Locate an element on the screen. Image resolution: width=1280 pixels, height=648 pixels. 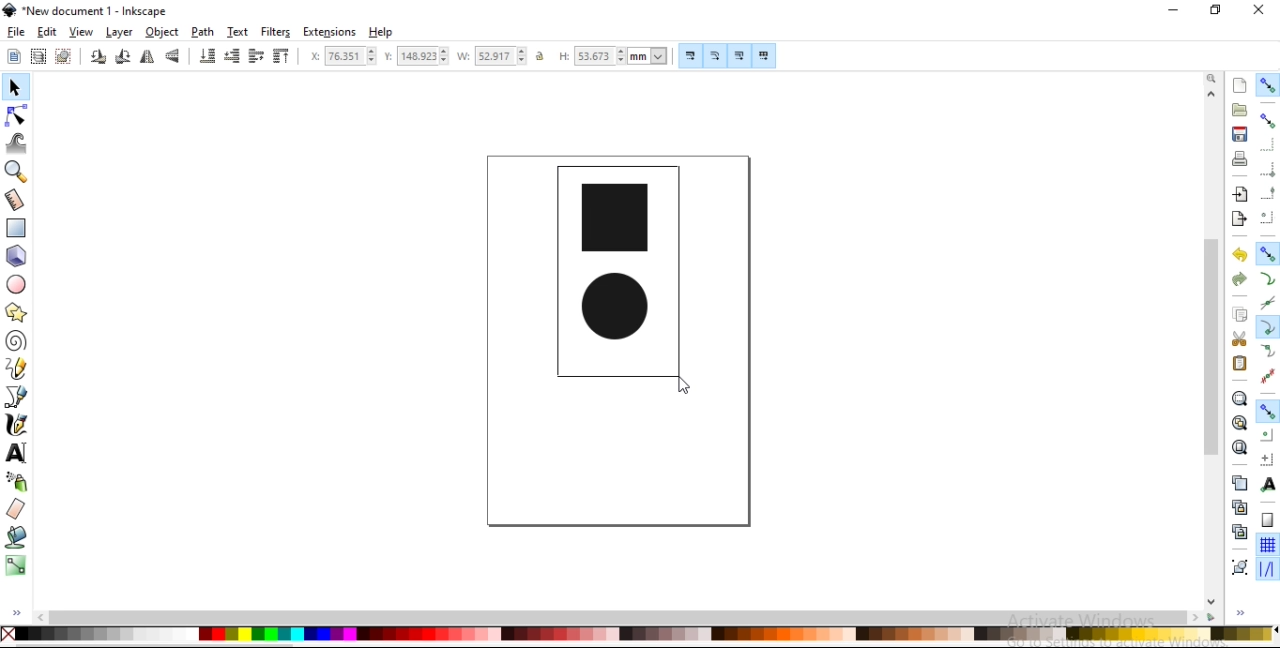
measurement tool  is located at coordinates (17, 199).